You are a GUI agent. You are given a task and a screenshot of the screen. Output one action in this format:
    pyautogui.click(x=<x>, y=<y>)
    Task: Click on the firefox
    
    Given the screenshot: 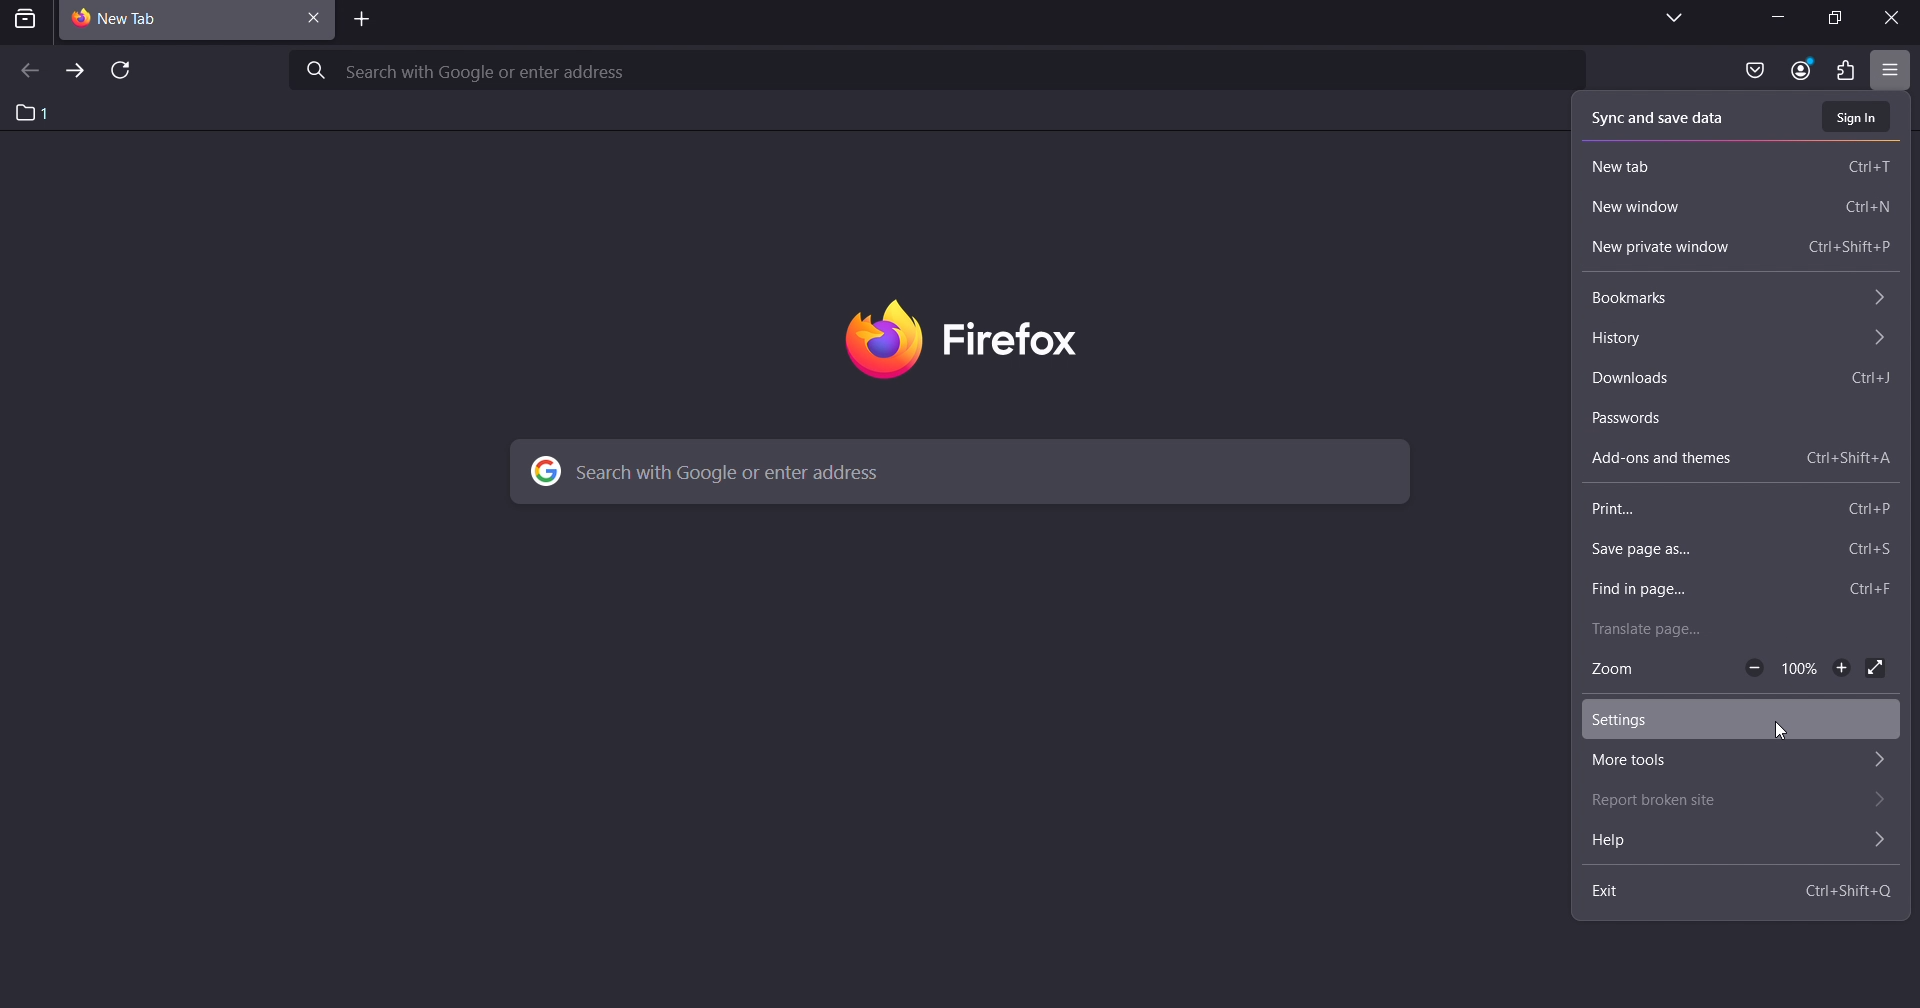 What is the action you would take?
    pyautogui.click(x=949, y=333)
    